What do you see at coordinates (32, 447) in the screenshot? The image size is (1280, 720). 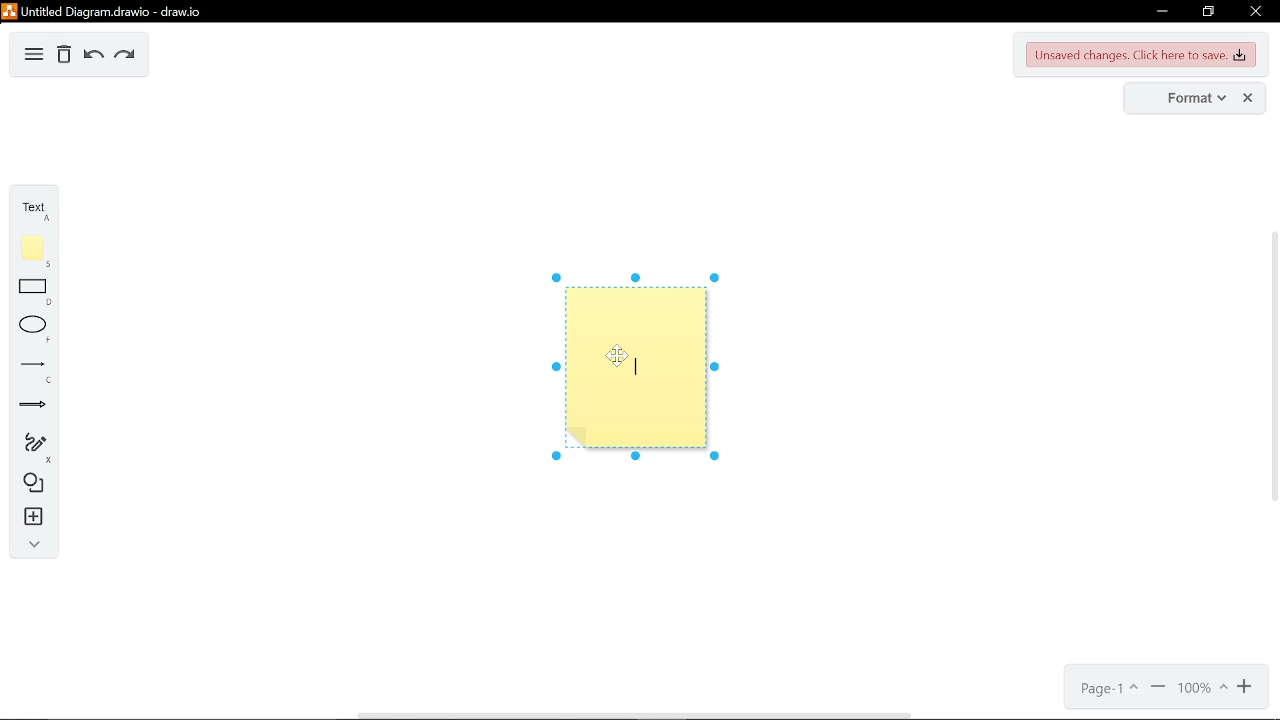 I see `freehand` at bounding box center [32, 447].